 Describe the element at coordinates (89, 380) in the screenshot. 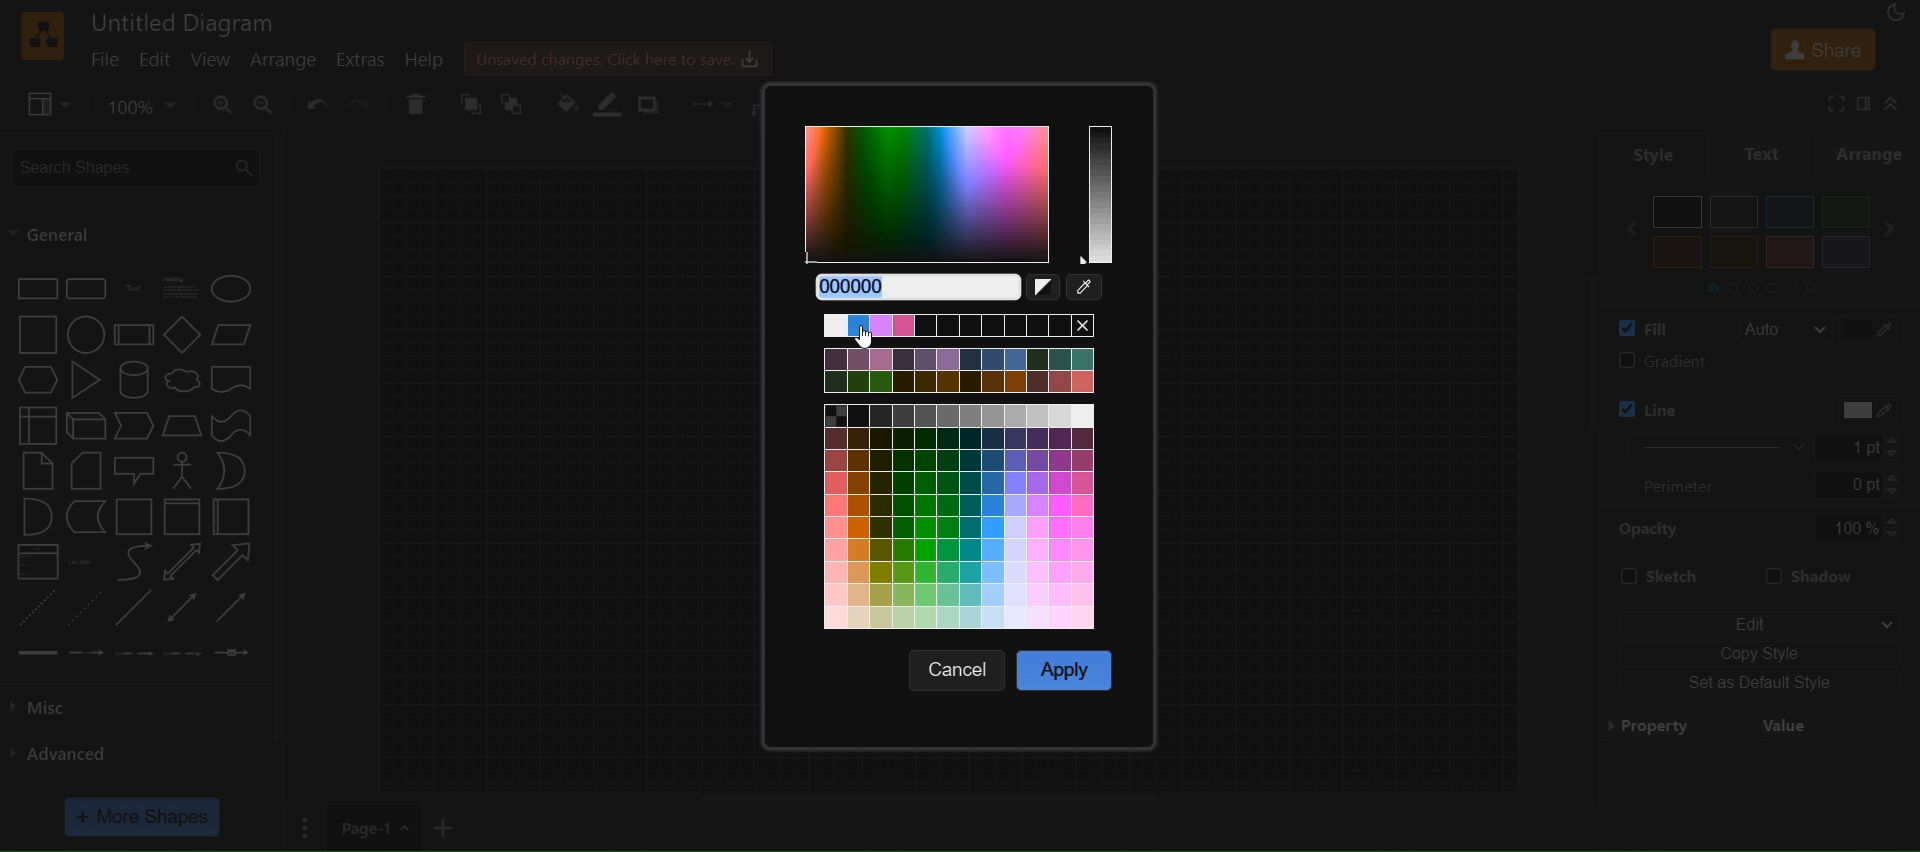

I see `triangle` at that location.